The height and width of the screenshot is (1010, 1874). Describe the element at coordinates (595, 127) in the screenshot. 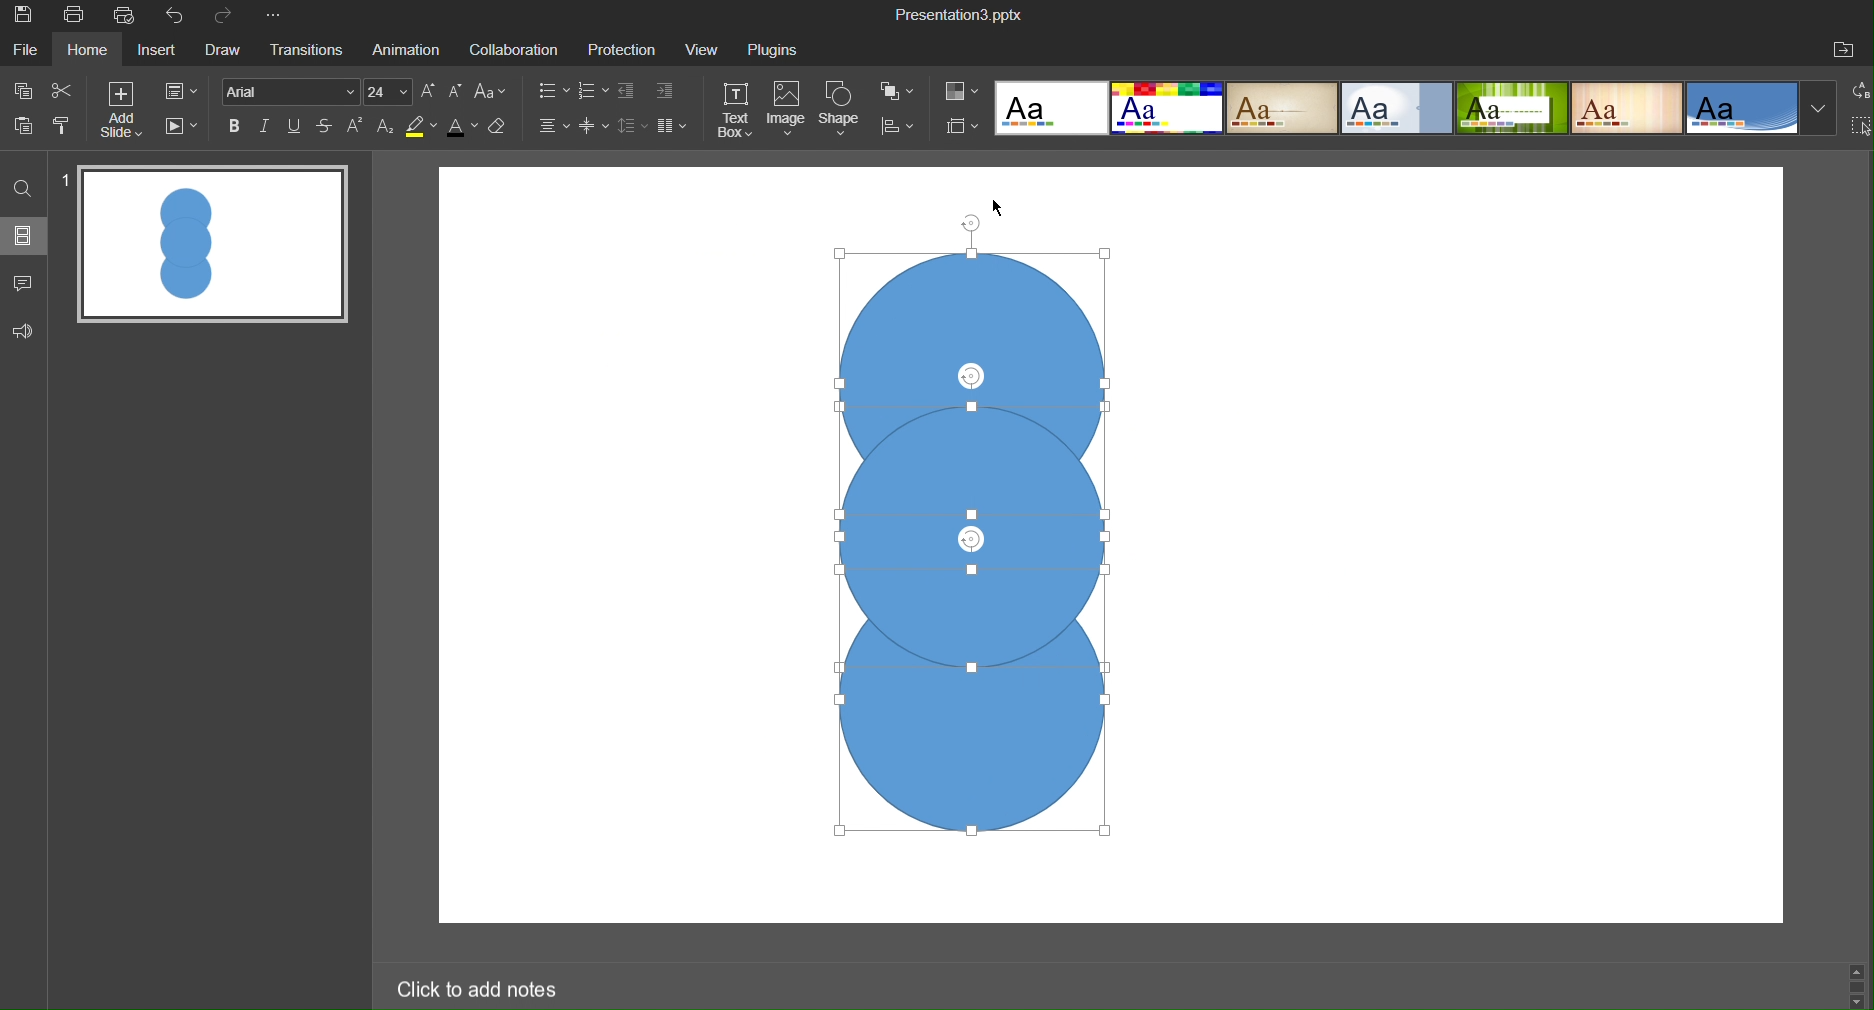

I see `Vertical Align` at that location.